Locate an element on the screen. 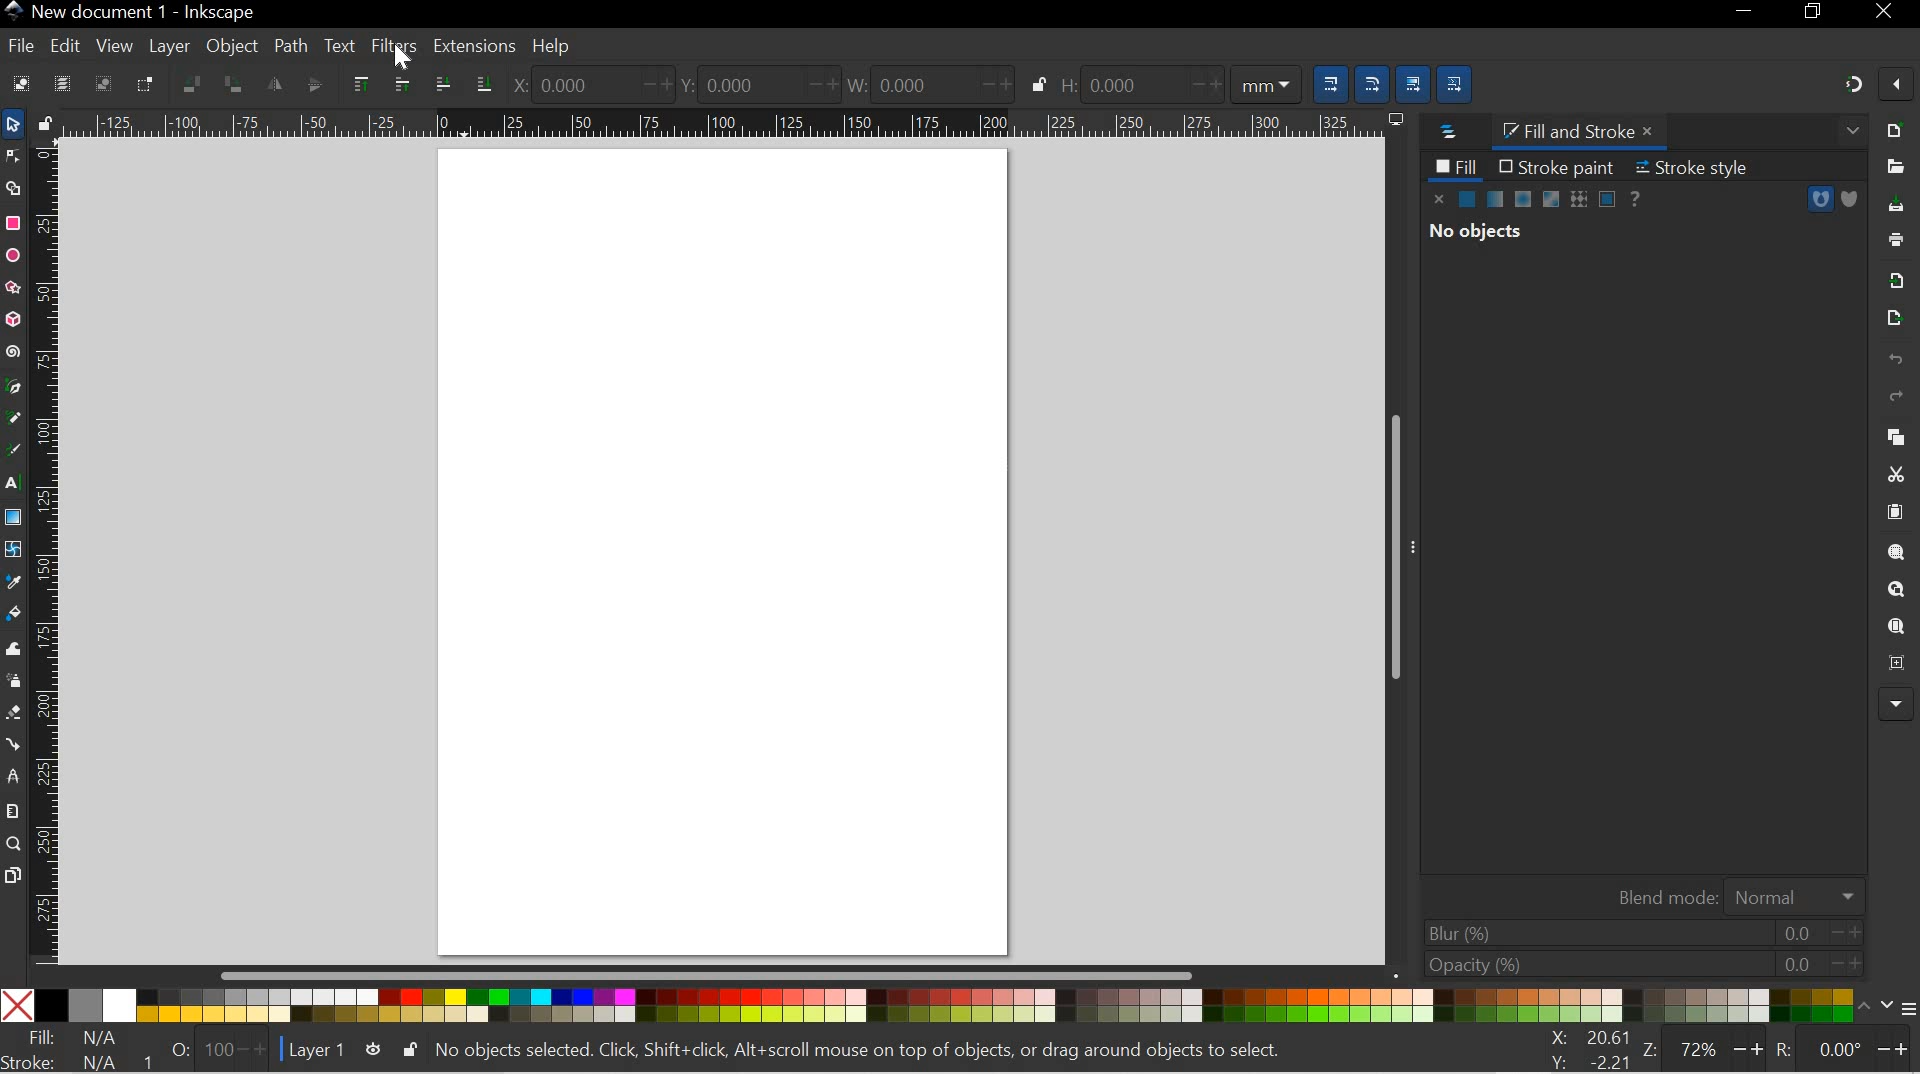  RAISE SELECTION TO TOP is located at coordinates (361, 84).